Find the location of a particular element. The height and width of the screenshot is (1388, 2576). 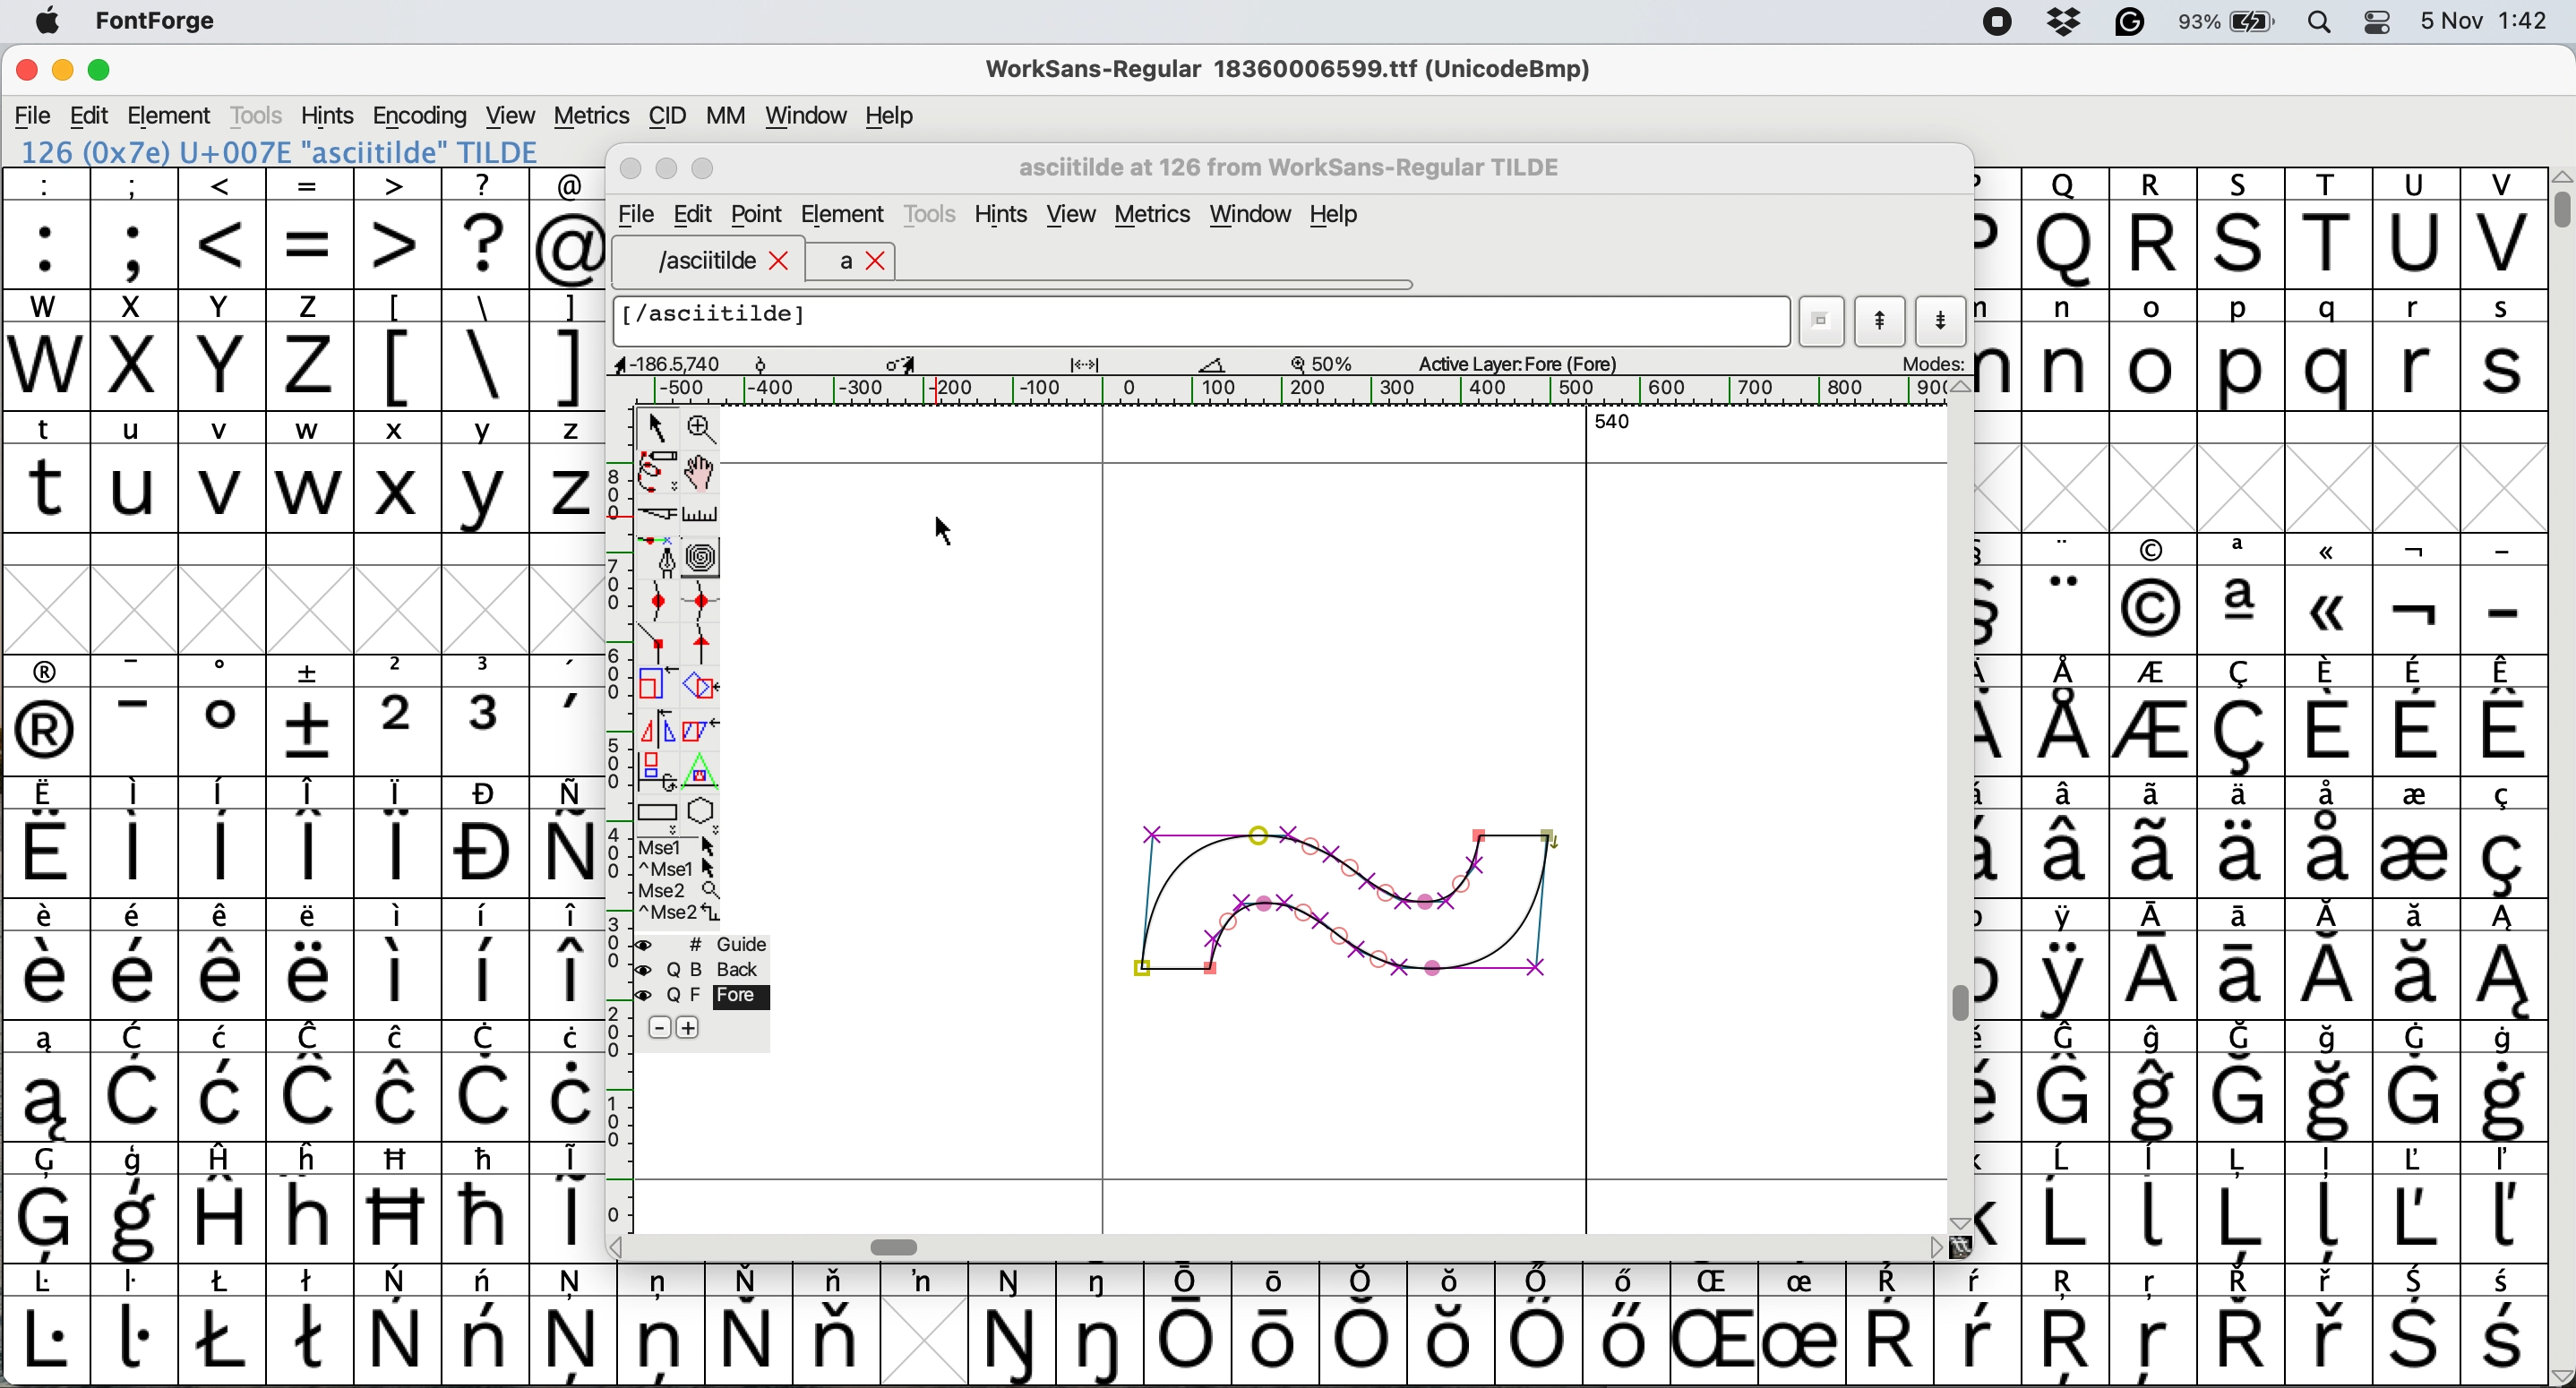

symbol is located at coordinates (2417, 1327).